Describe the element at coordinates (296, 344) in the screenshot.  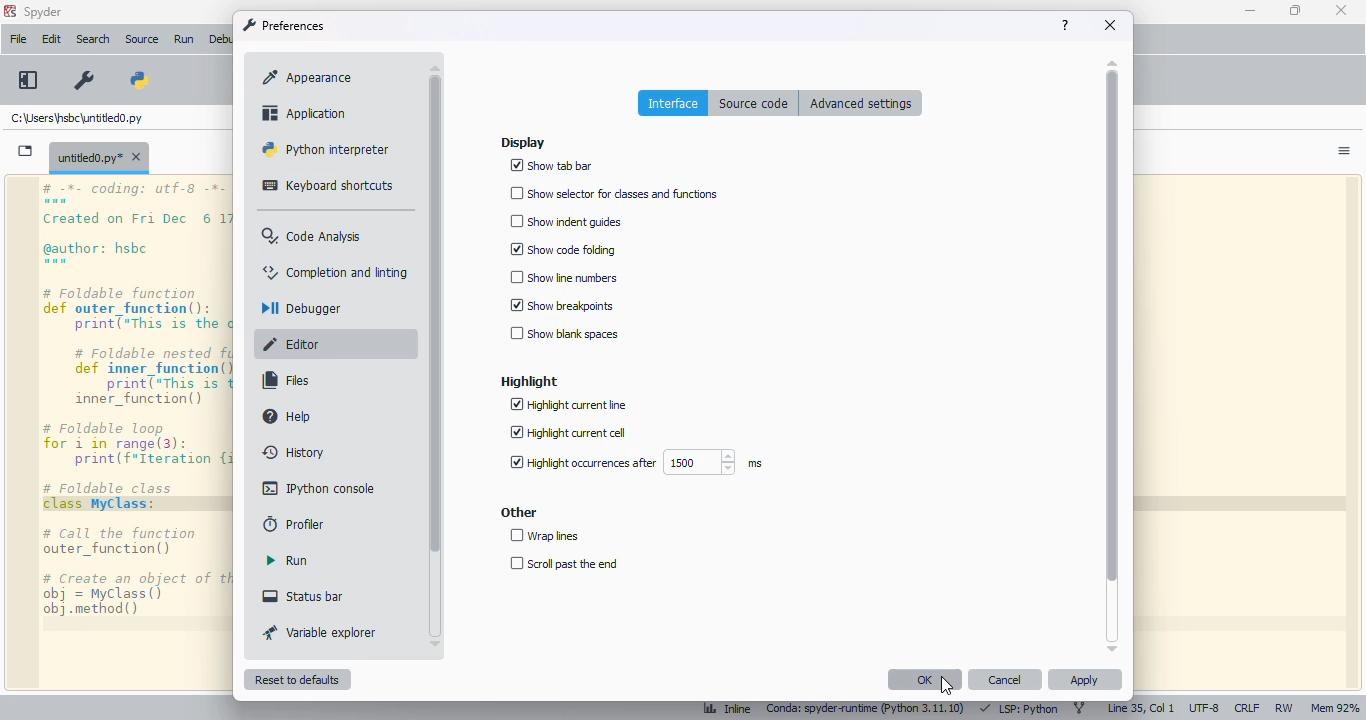
I see `editor` at that location.